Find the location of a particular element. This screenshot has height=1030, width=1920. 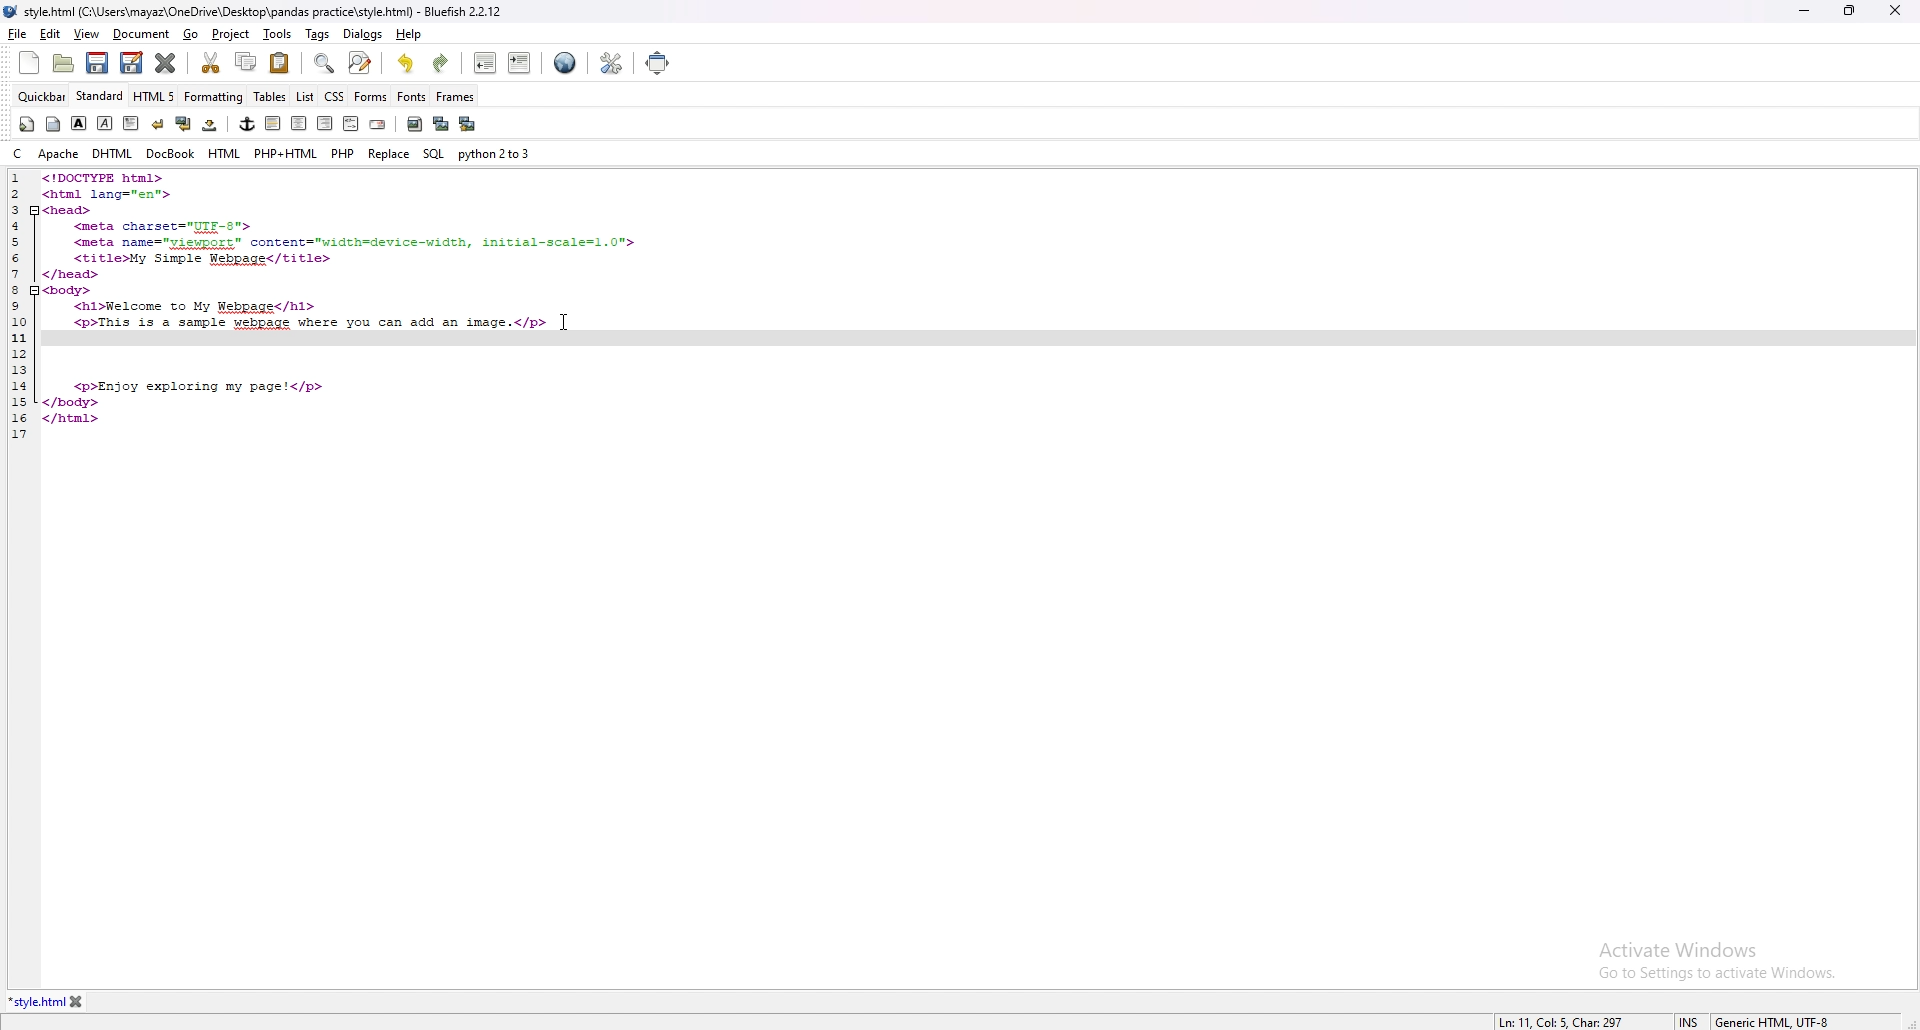

<p>Enjoy exploring my page!</p> is located at coordinates (201, 387).